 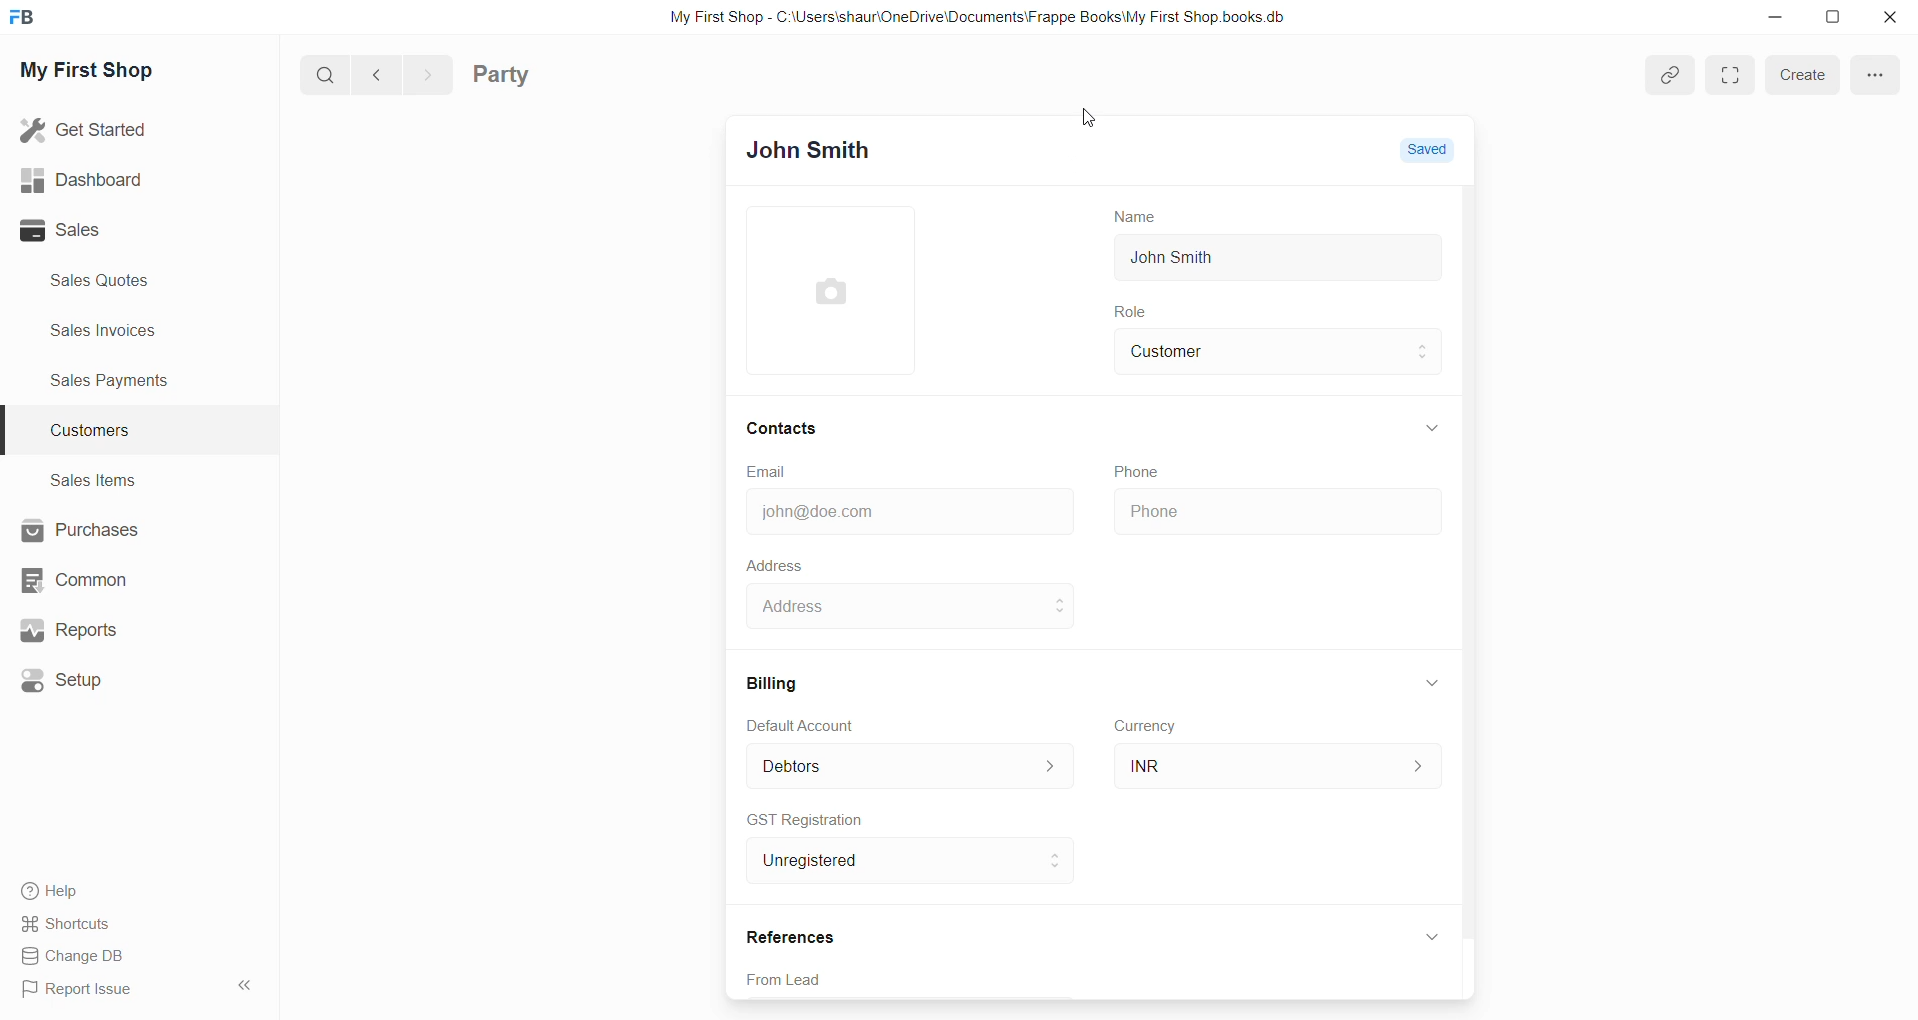 What do you see at coordinates (1063, 615) in the screenshot?
I see `move to below address` at bounding box center [1063, 615].